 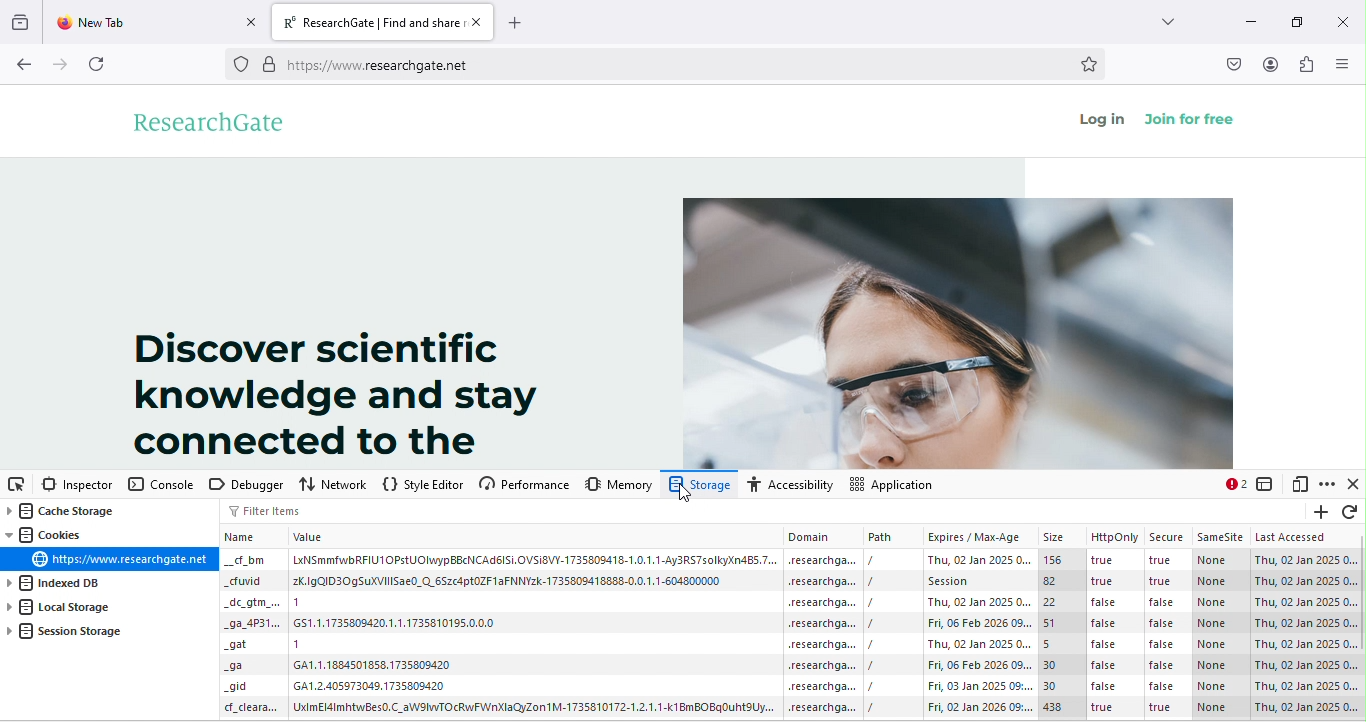 I want to click on none, so click(x=1211, y=686).